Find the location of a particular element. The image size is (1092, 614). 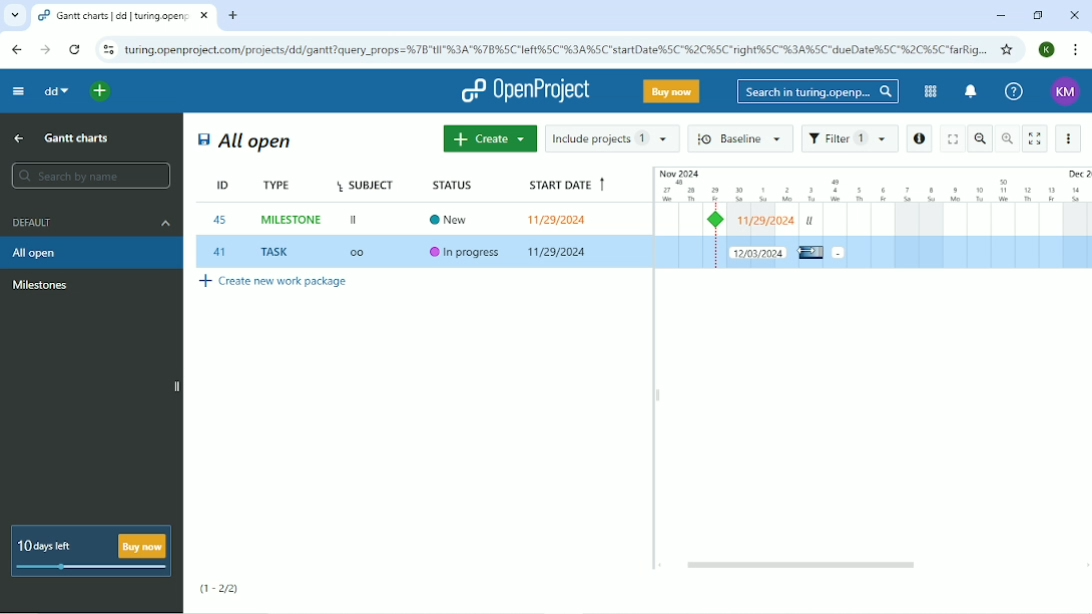

New duration is located at coordinates (758, 252).